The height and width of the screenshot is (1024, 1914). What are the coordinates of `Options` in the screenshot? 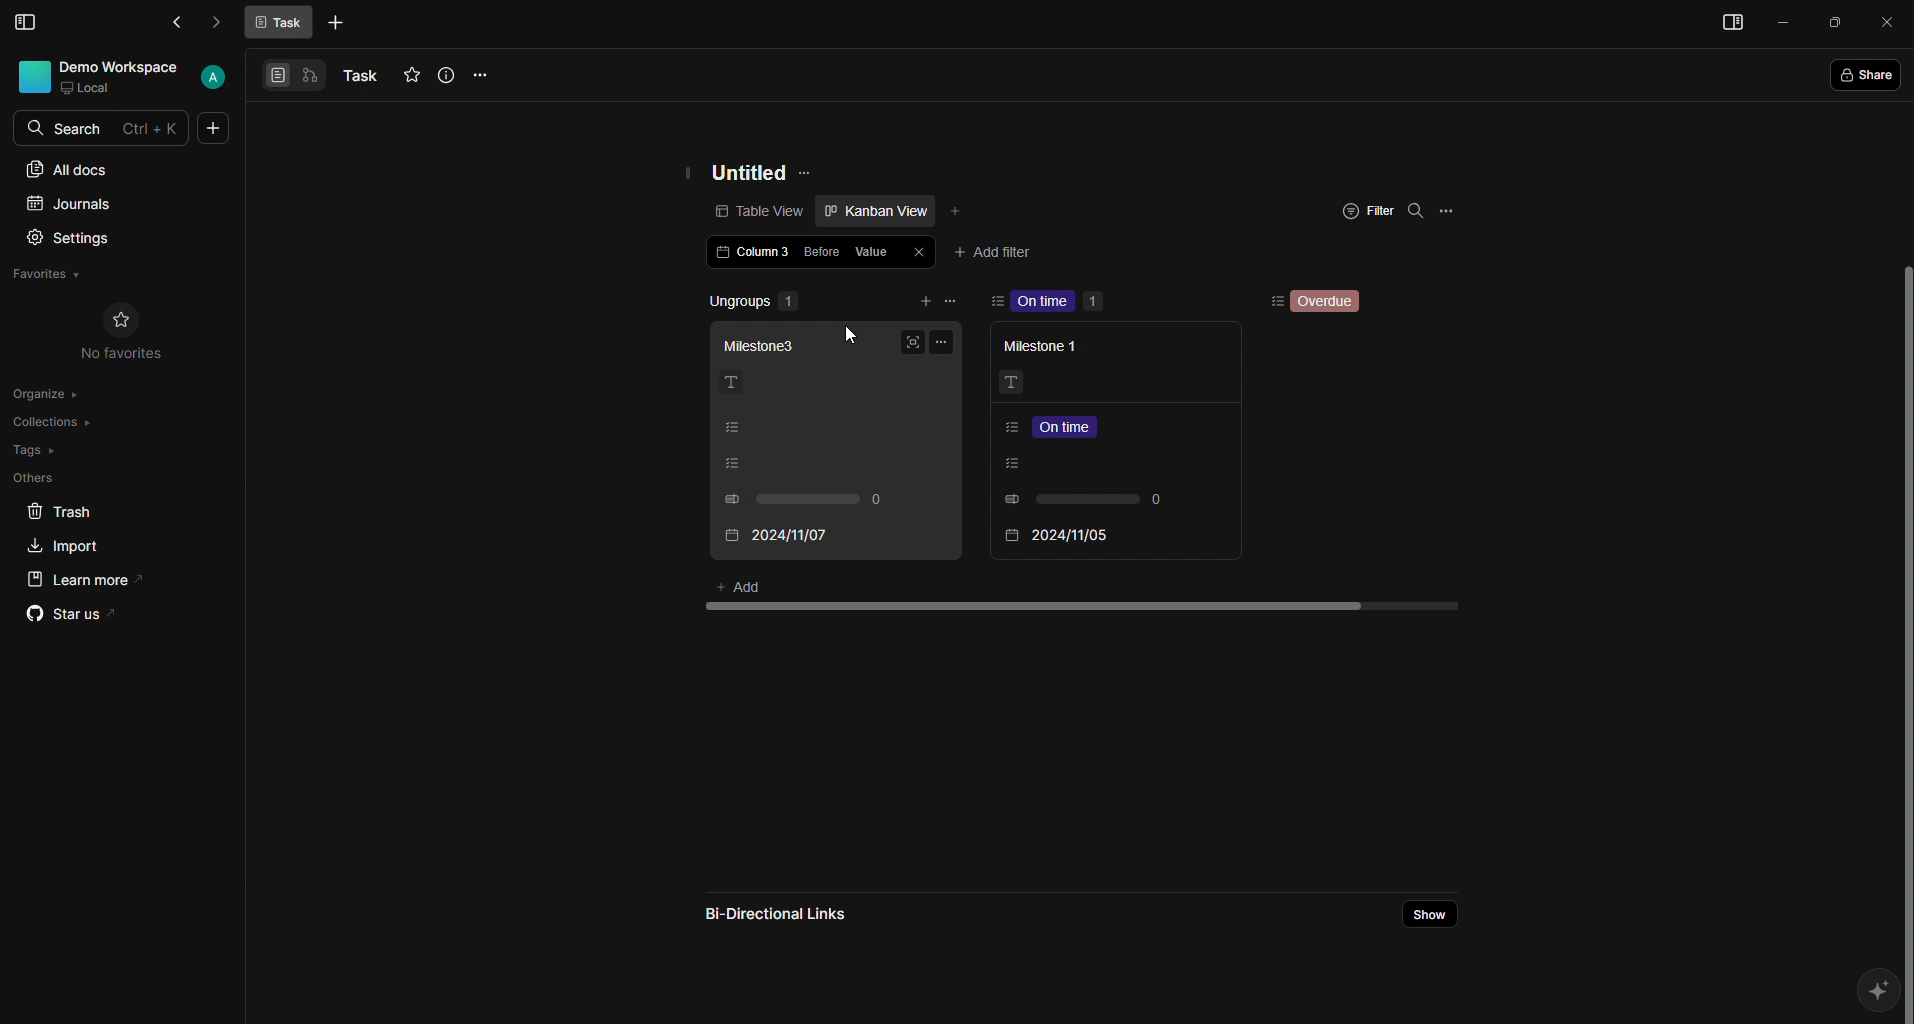 It's located at (482, 74).